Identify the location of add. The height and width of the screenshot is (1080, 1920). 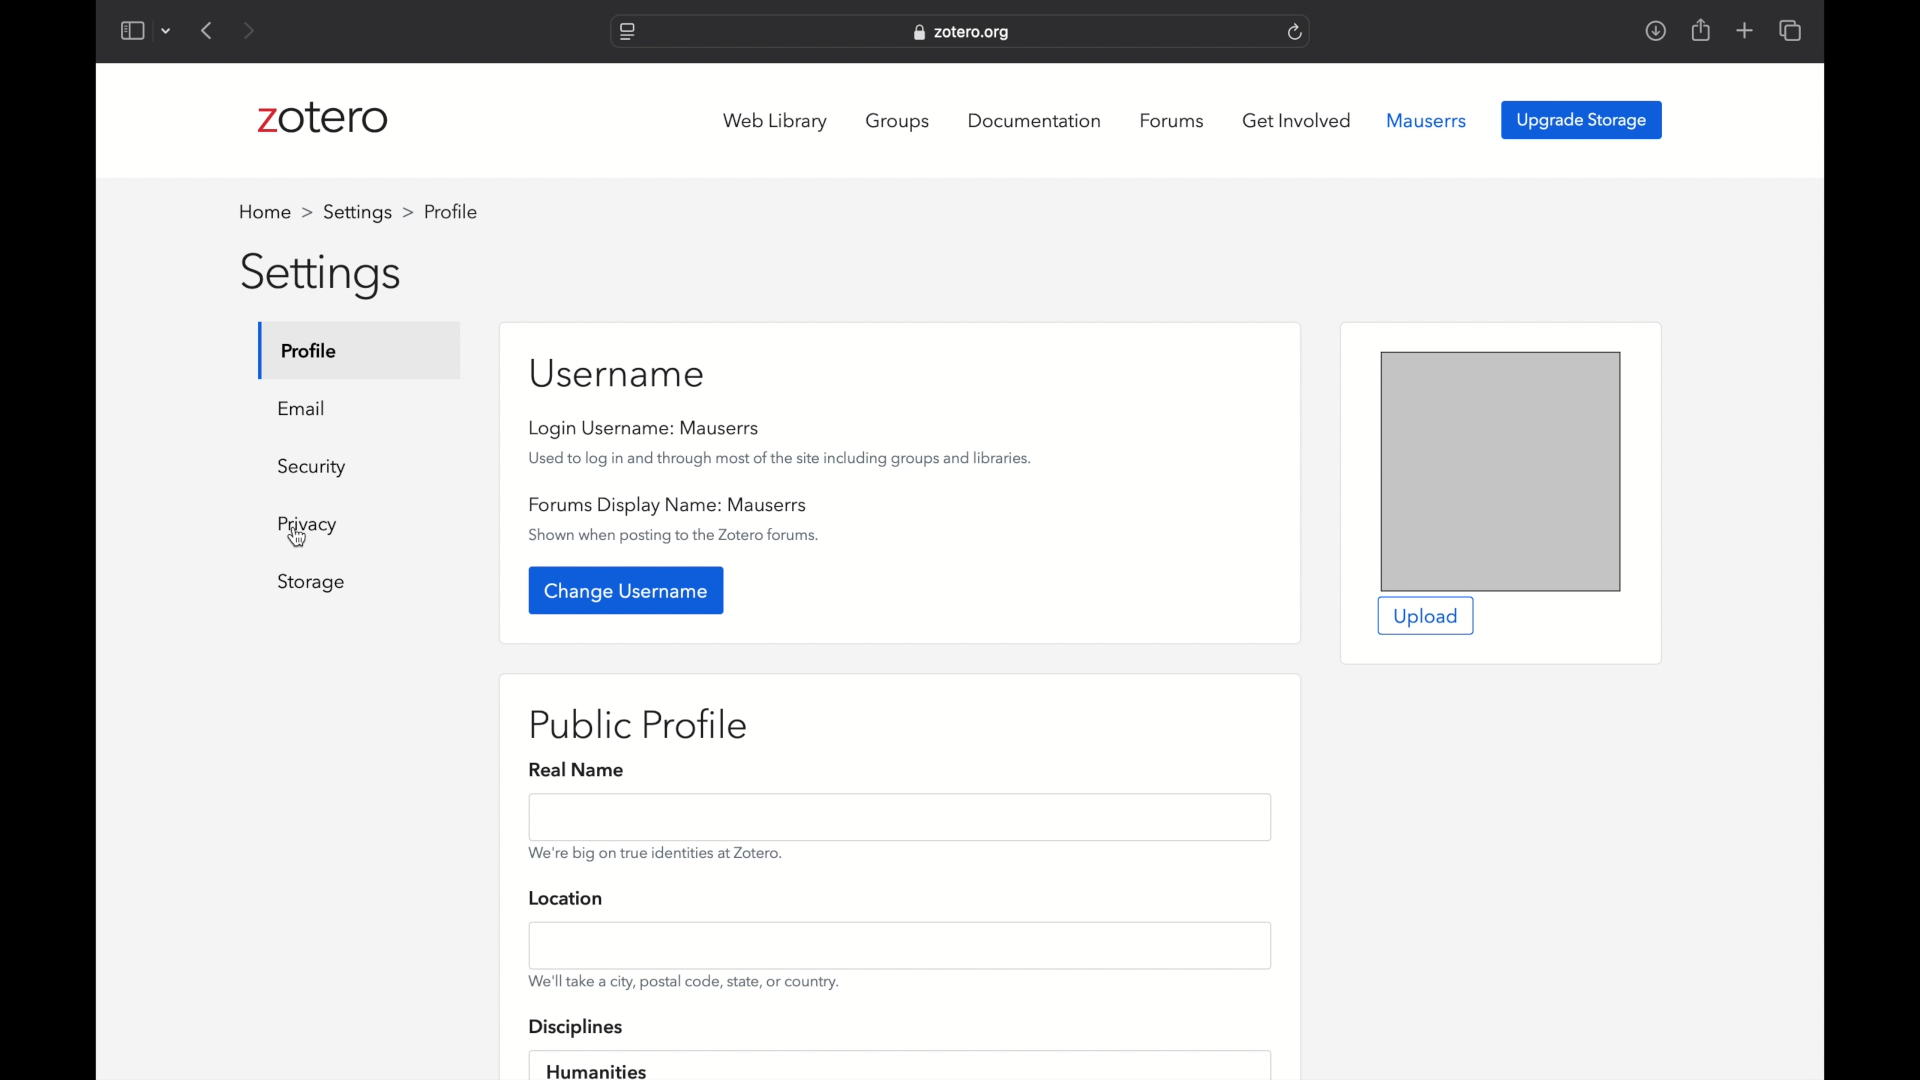
(1746, 30).